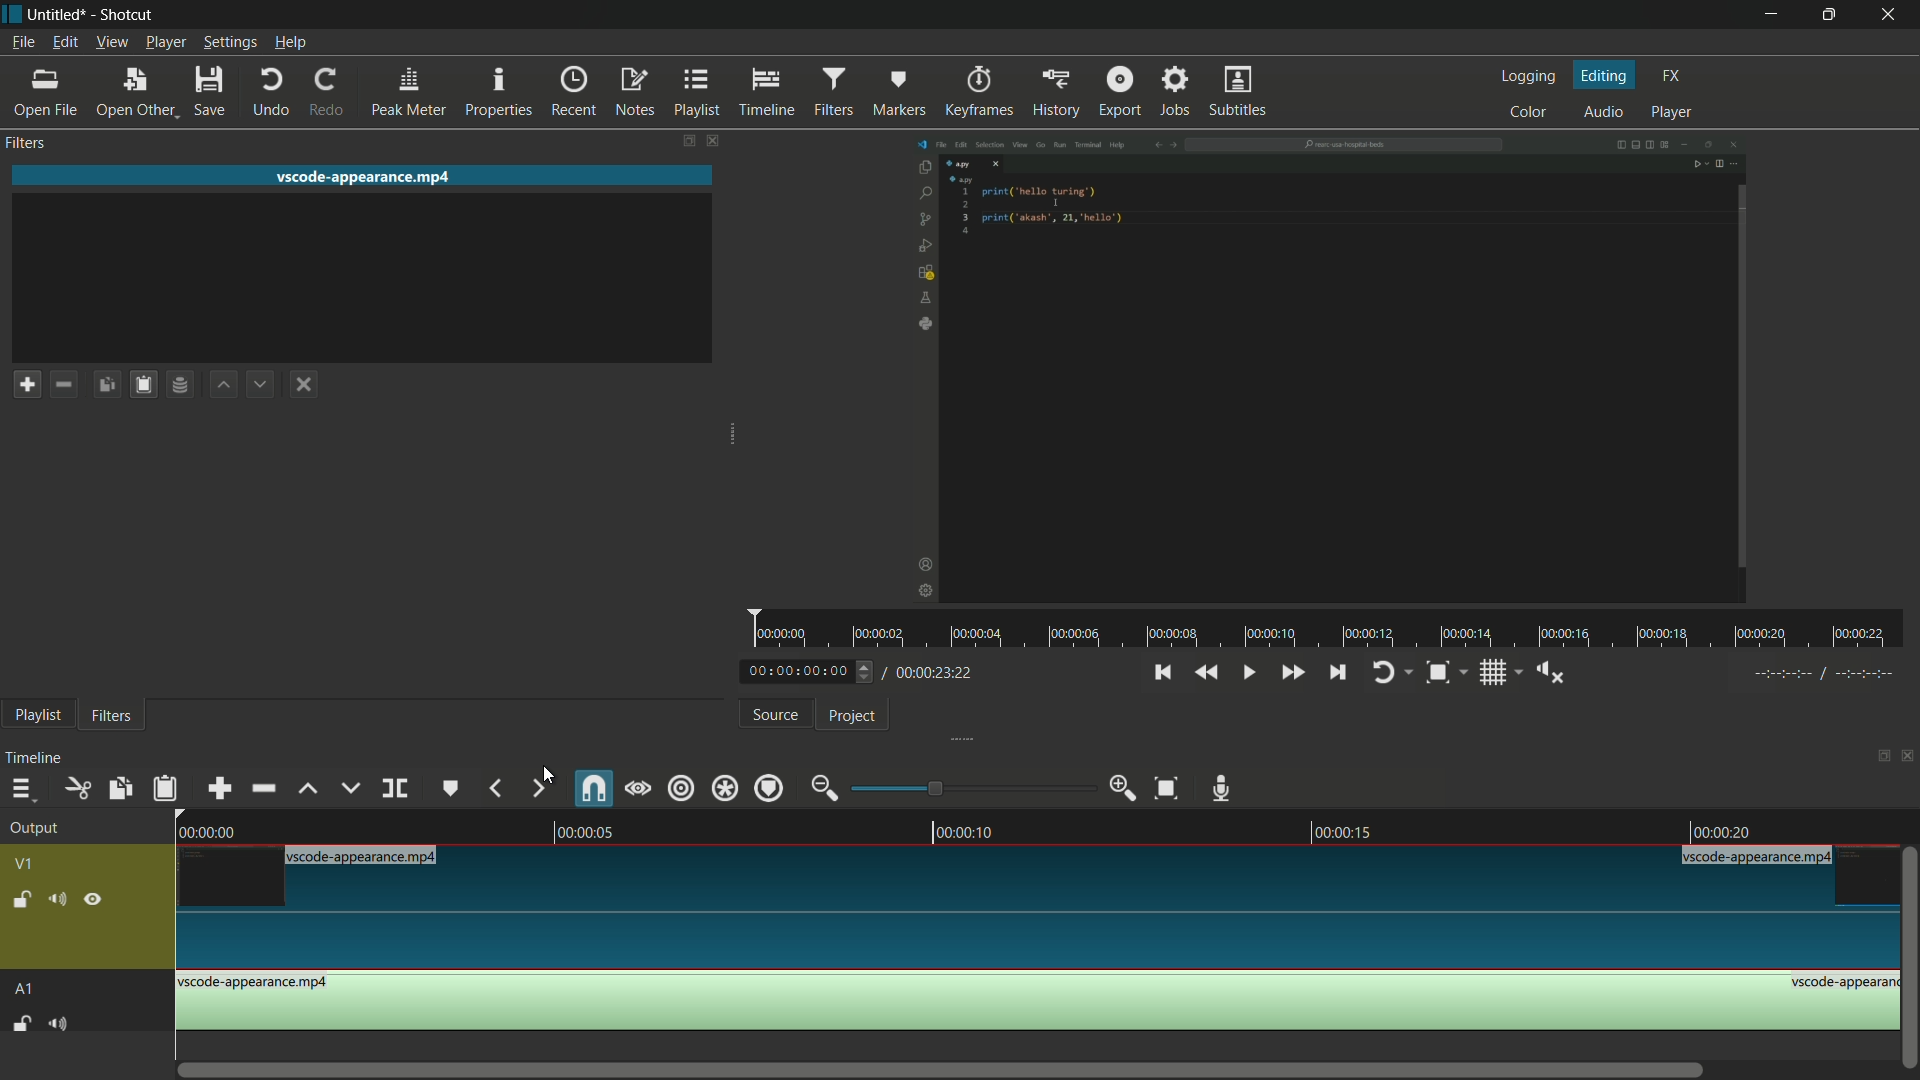 Image resolution: width=1920 pixels, height=1080 pixels. Describe the element at coordinates (59, 16) in the screenshot. I see `project name` at that location.